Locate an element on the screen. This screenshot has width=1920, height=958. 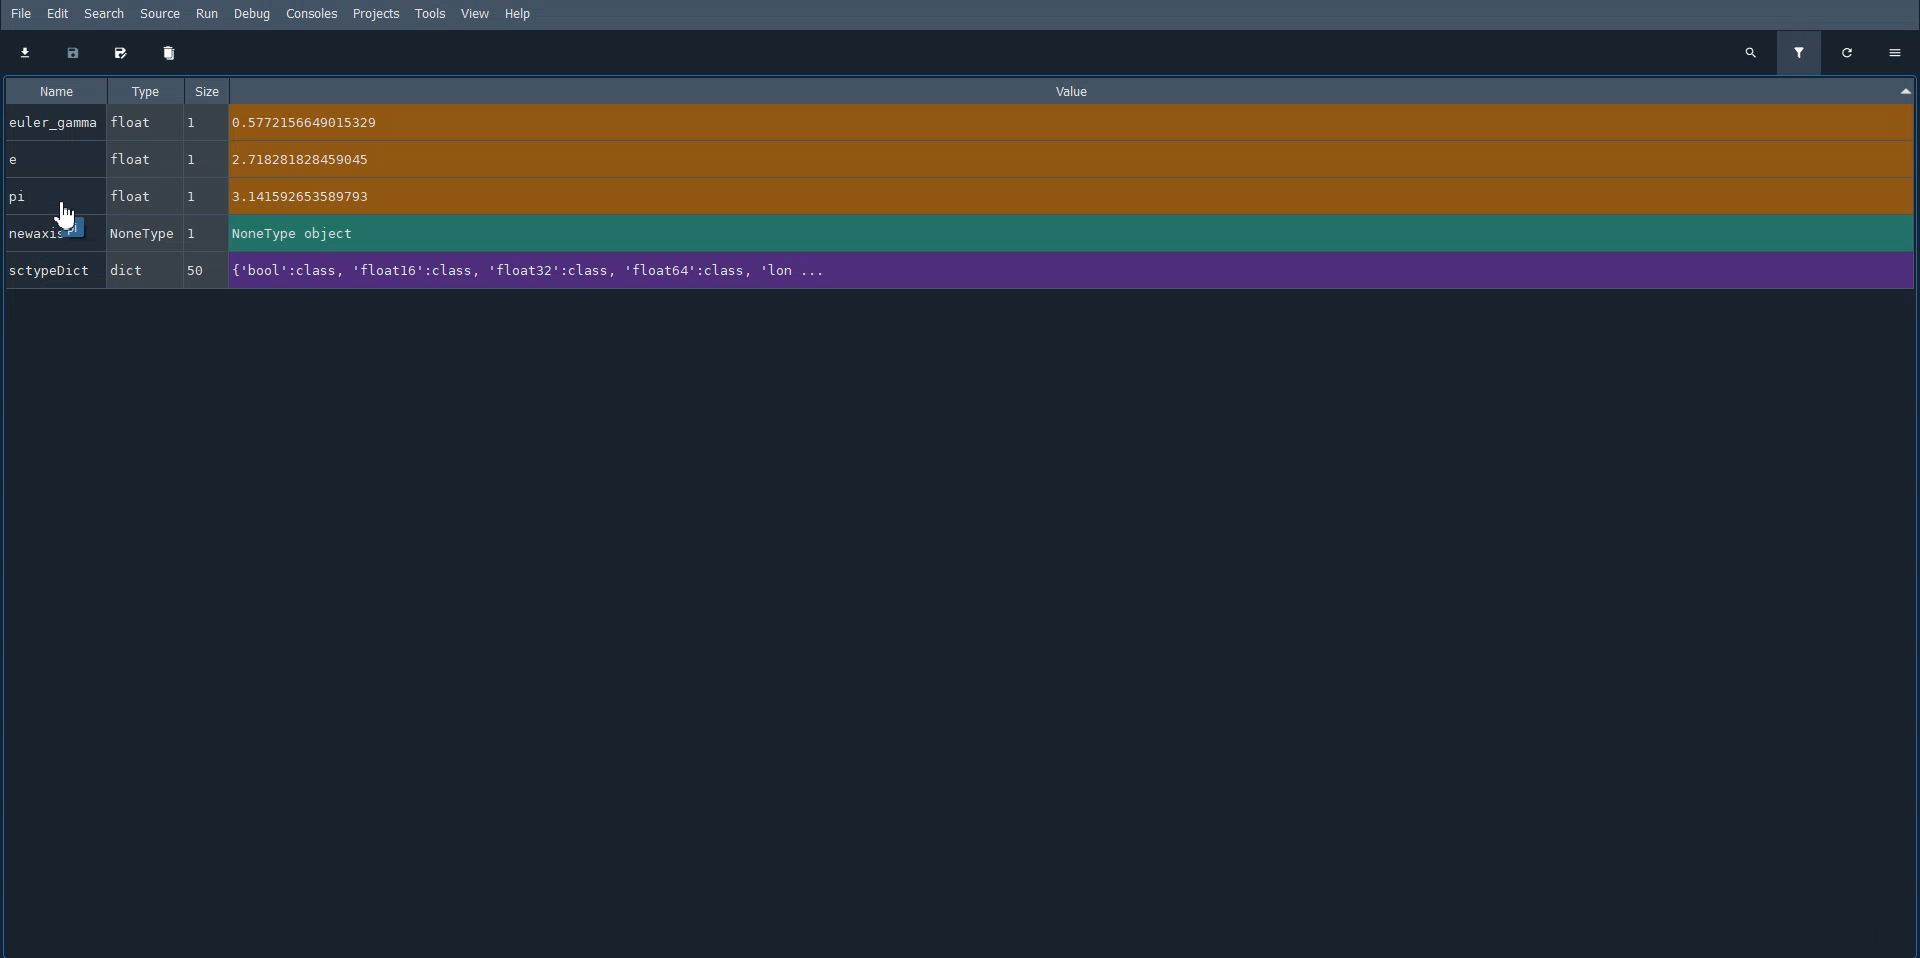
Cursor is located at coordinates (65, 216).